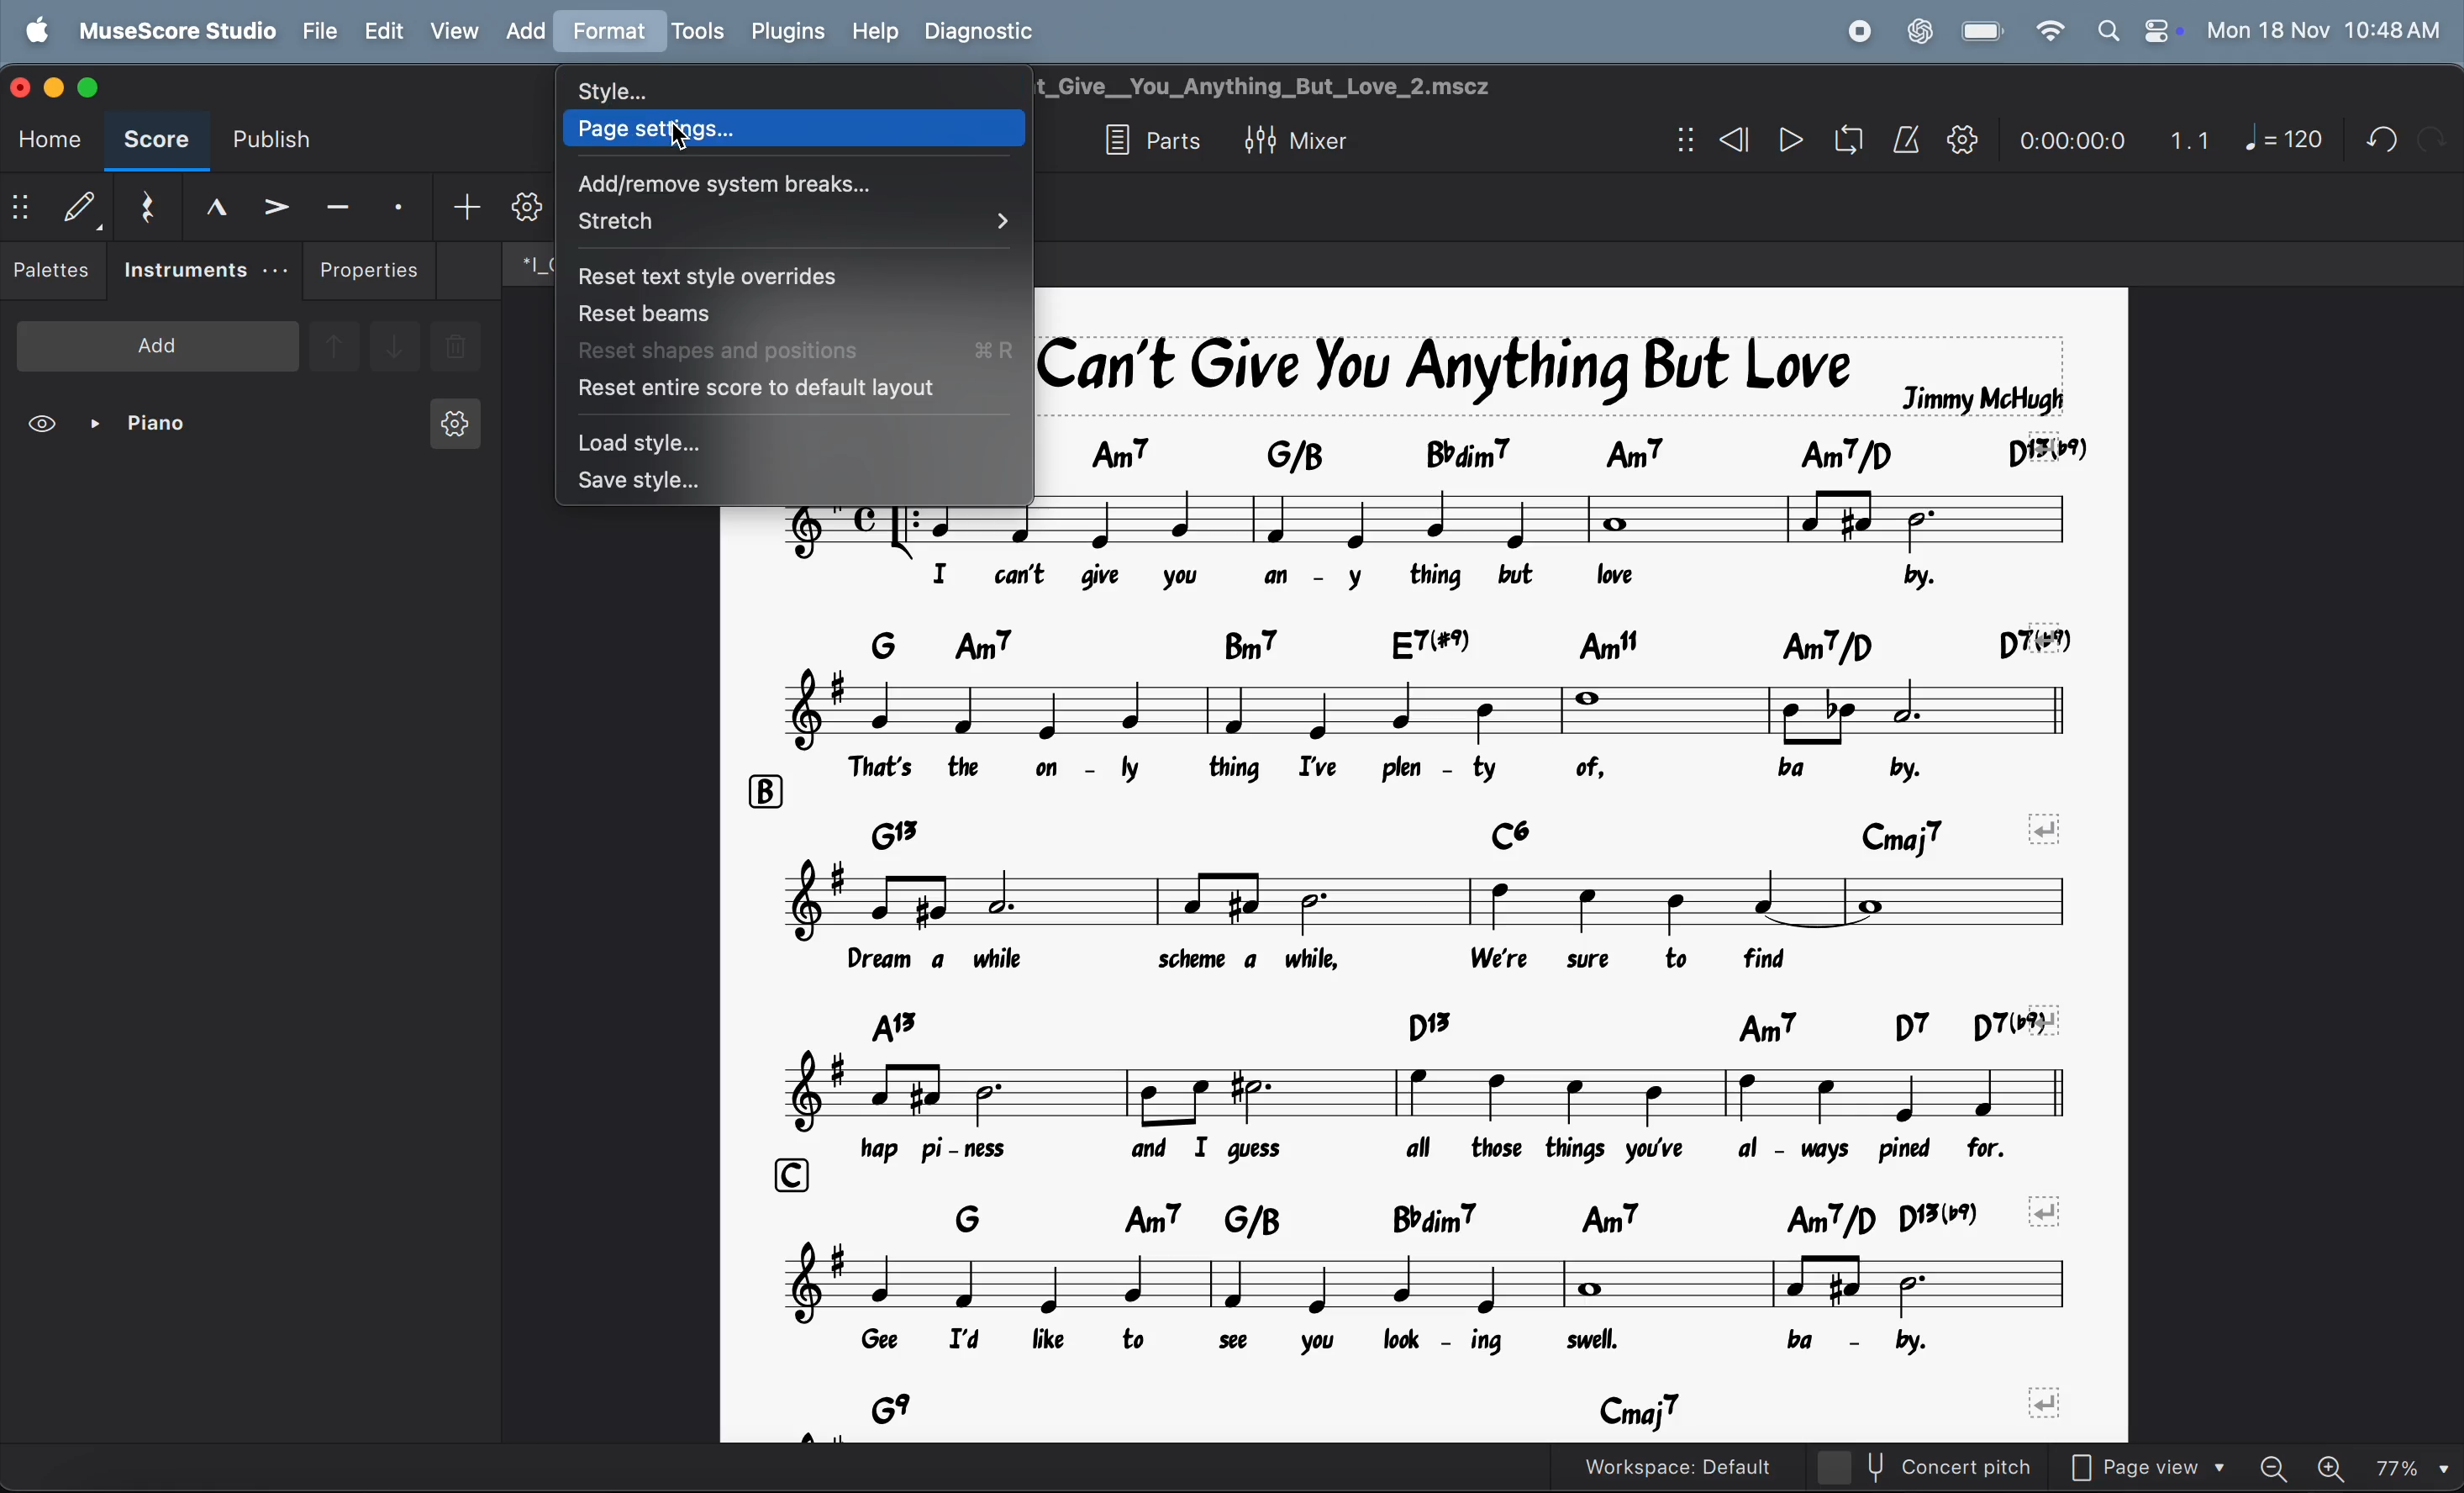 The width and height of the screenshot is (2464, 1493). What do you see at coordinates (208, 206) in the screenshot?
I see `marcato` at bounding box center [208, 206].